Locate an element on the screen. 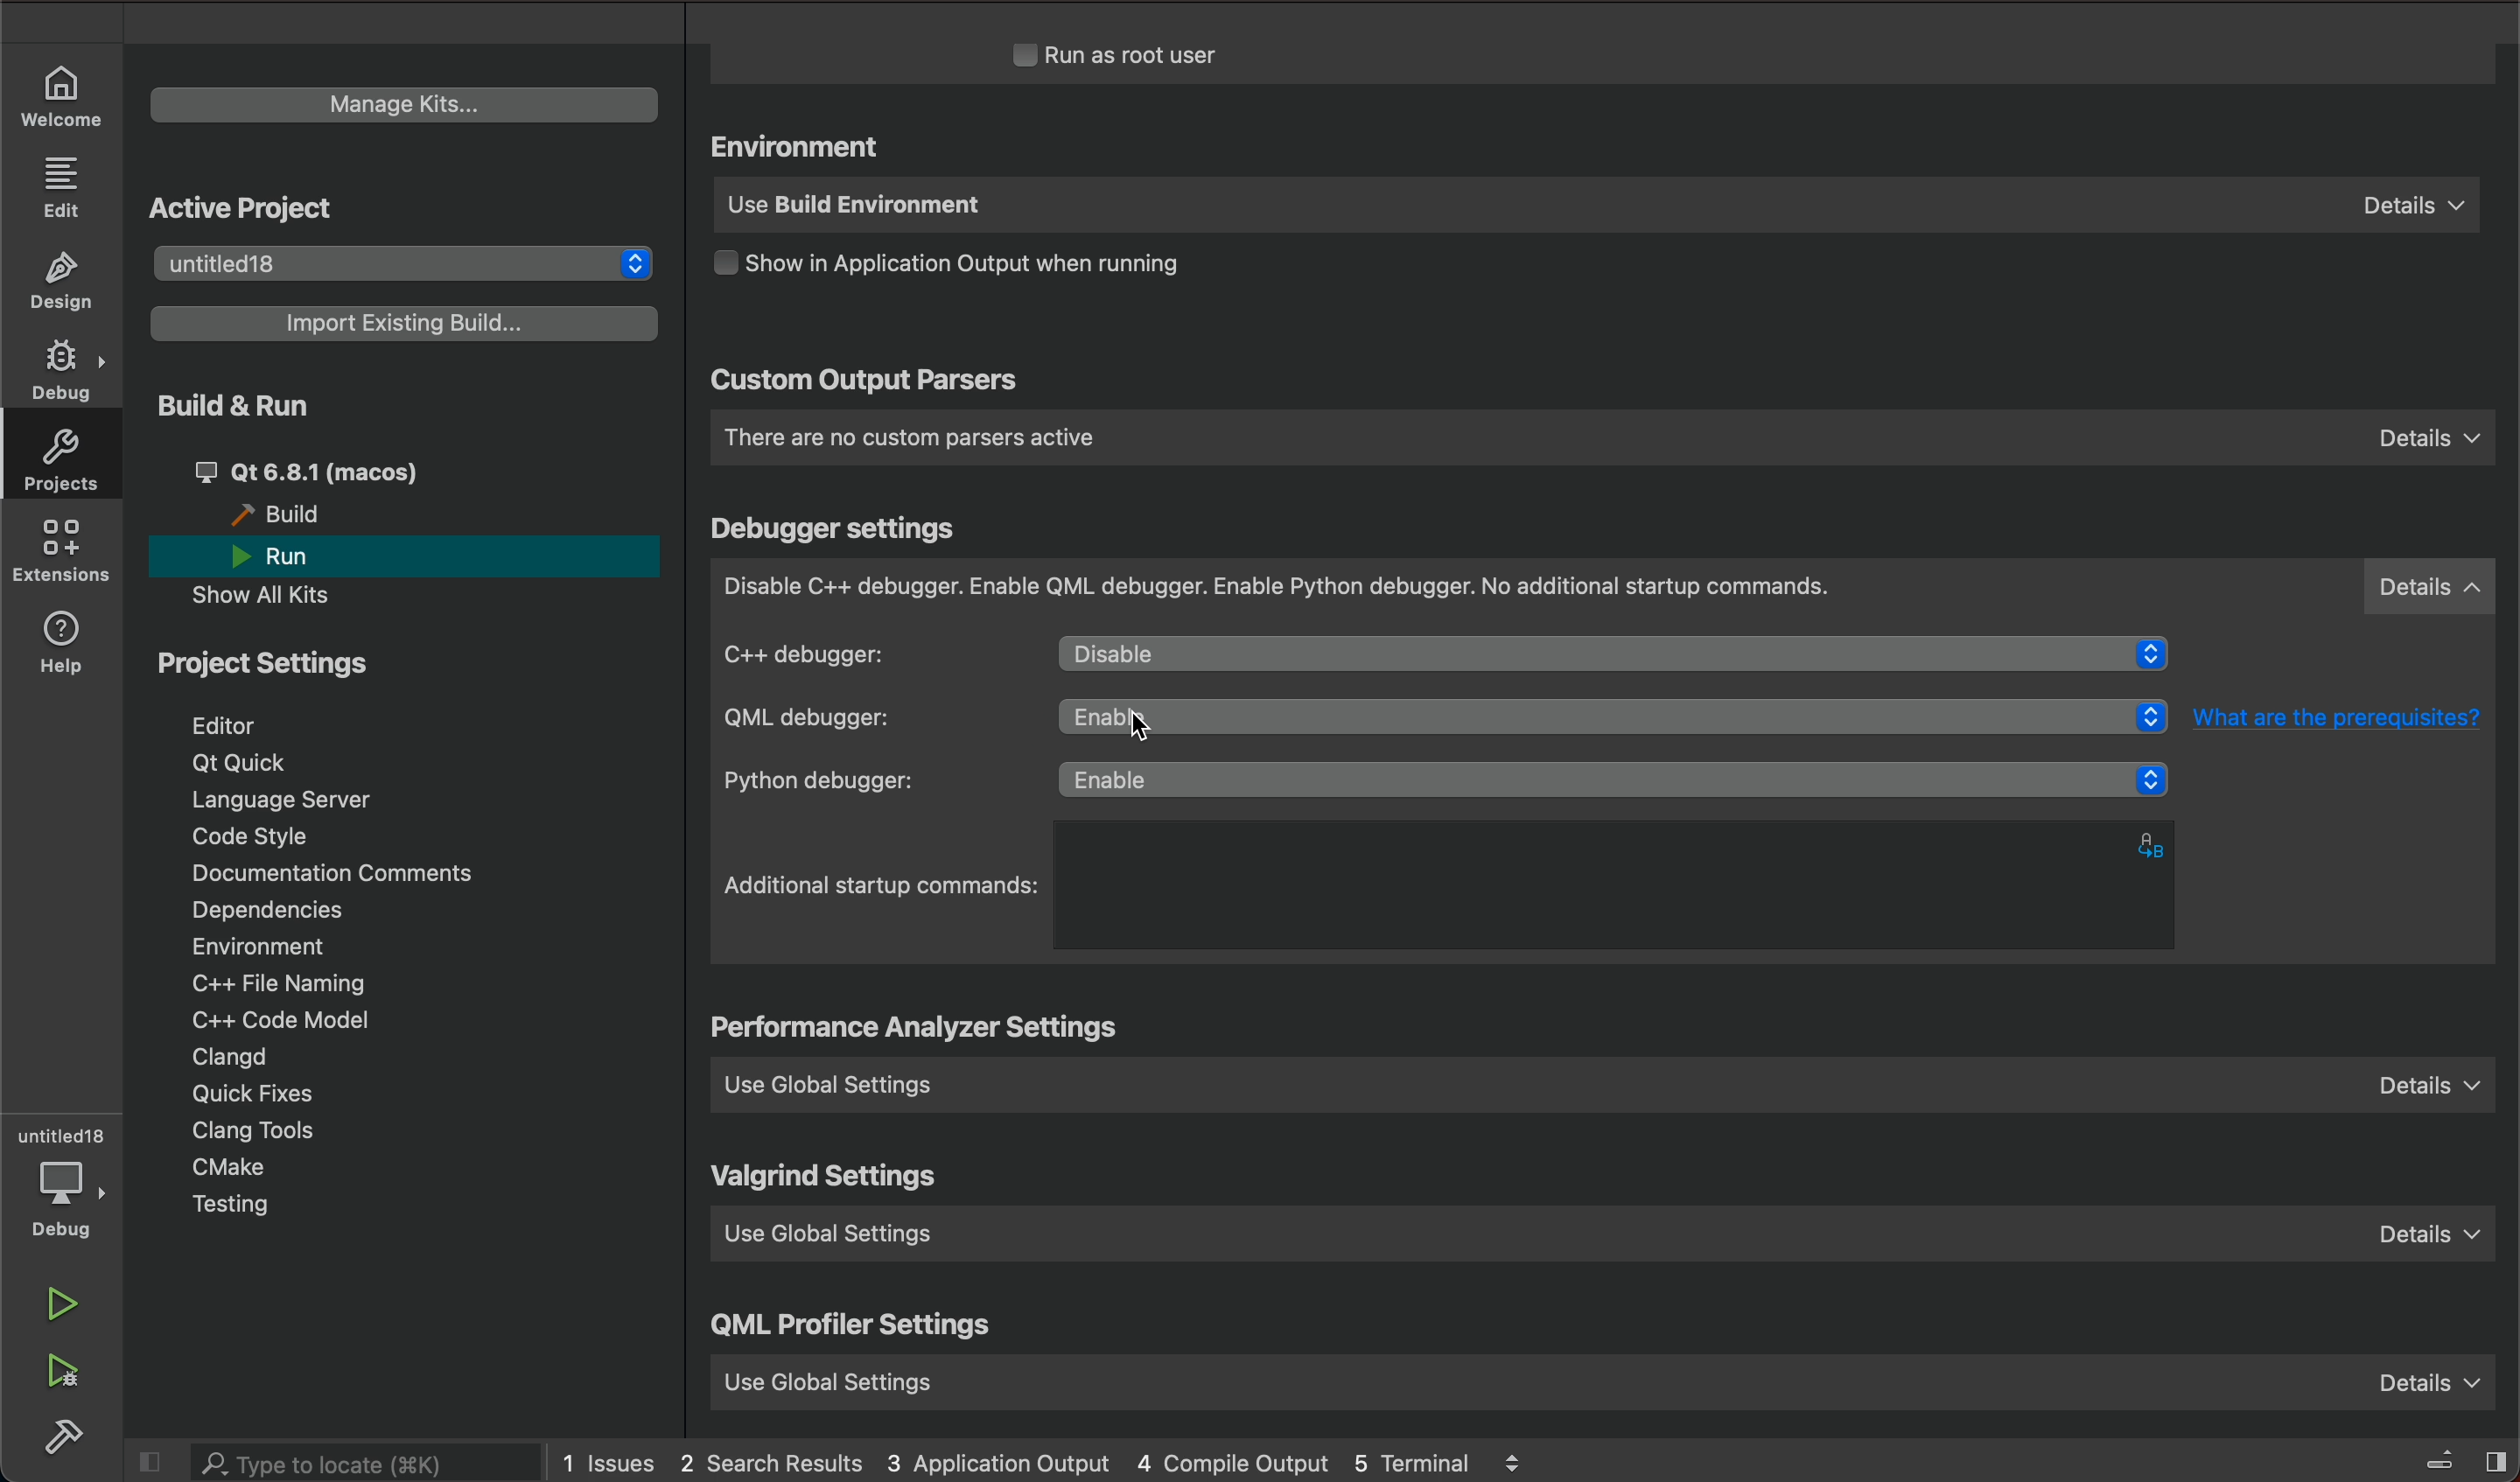  file naming is located at coordinates (290, 986).